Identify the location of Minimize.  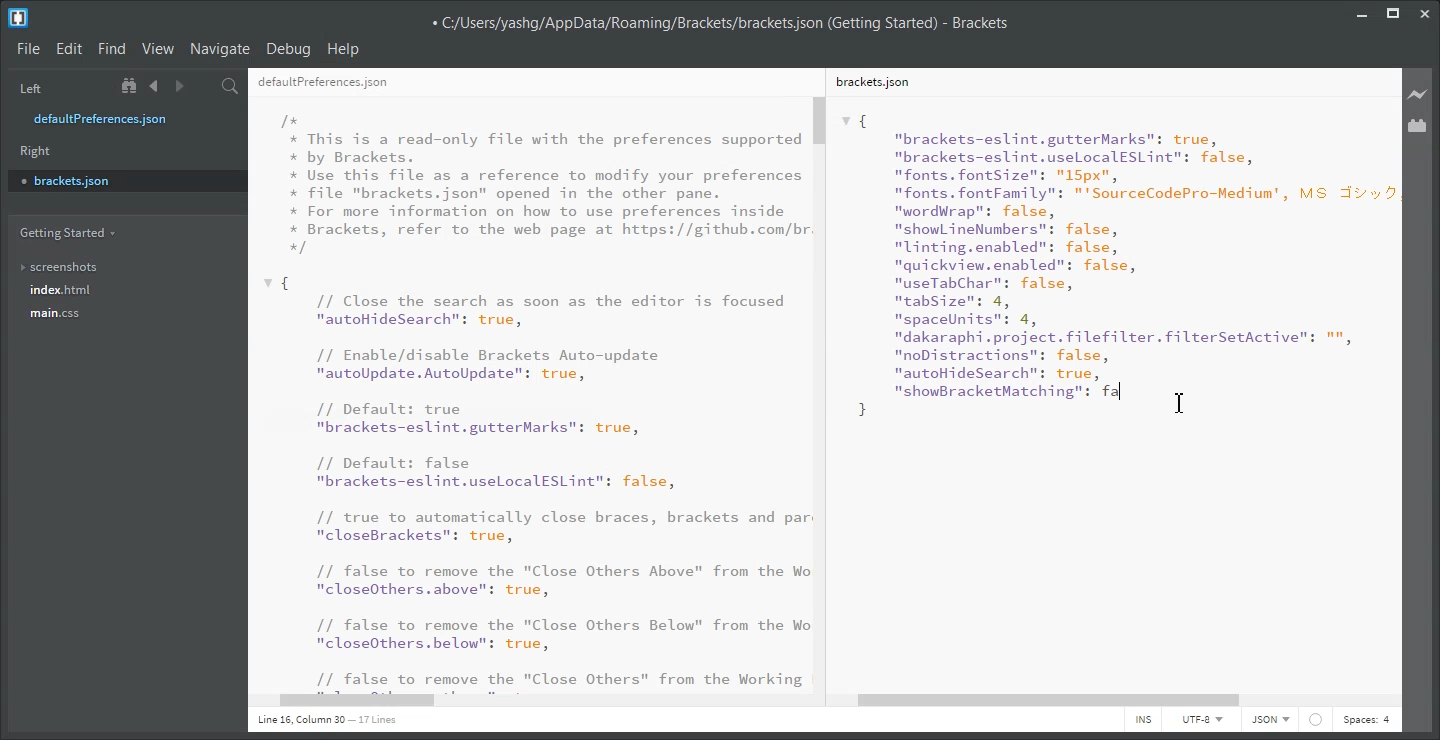
(1362, 11).